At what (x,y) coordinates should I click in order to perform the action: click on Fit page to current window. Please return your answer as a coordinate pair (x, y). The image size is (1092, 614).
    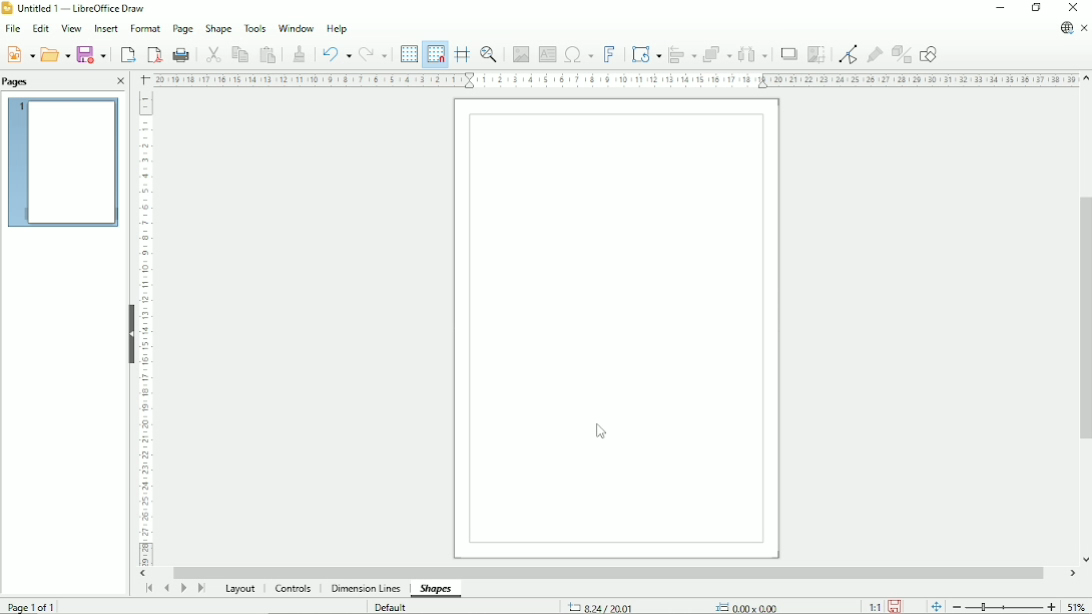
    Looking at the image, I should click on (936, 606).